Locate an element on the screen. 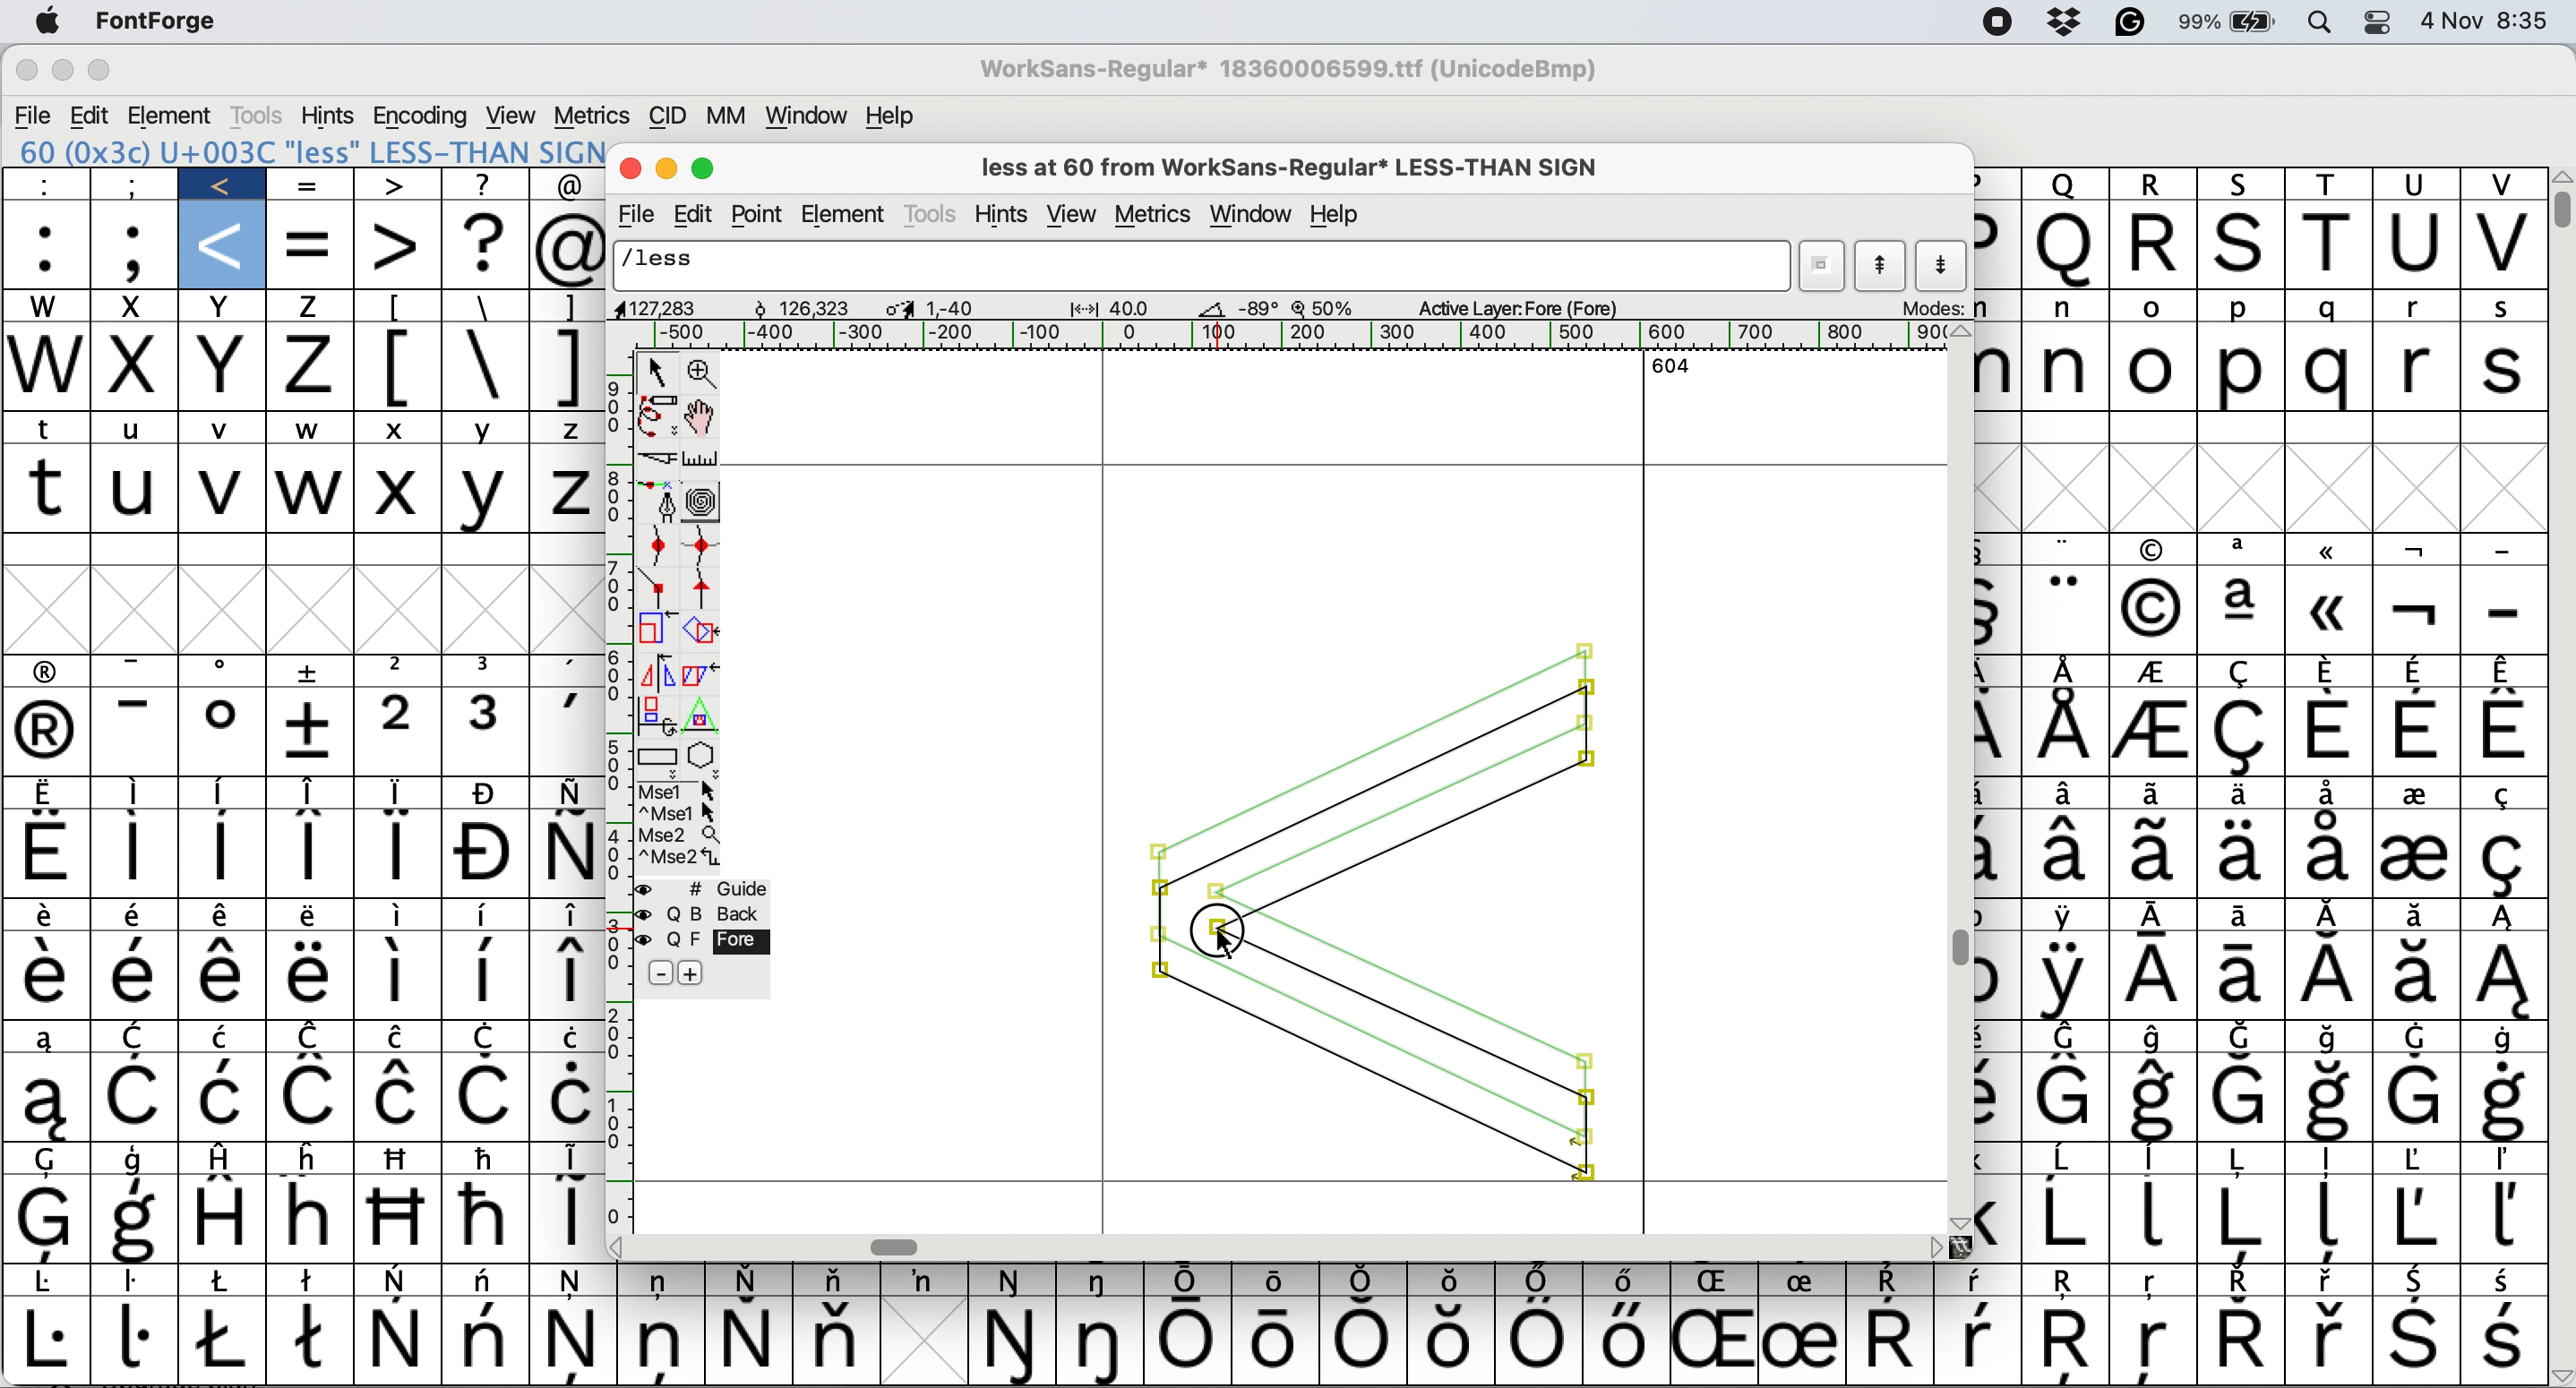  3 is located at coordinates (490, 729).